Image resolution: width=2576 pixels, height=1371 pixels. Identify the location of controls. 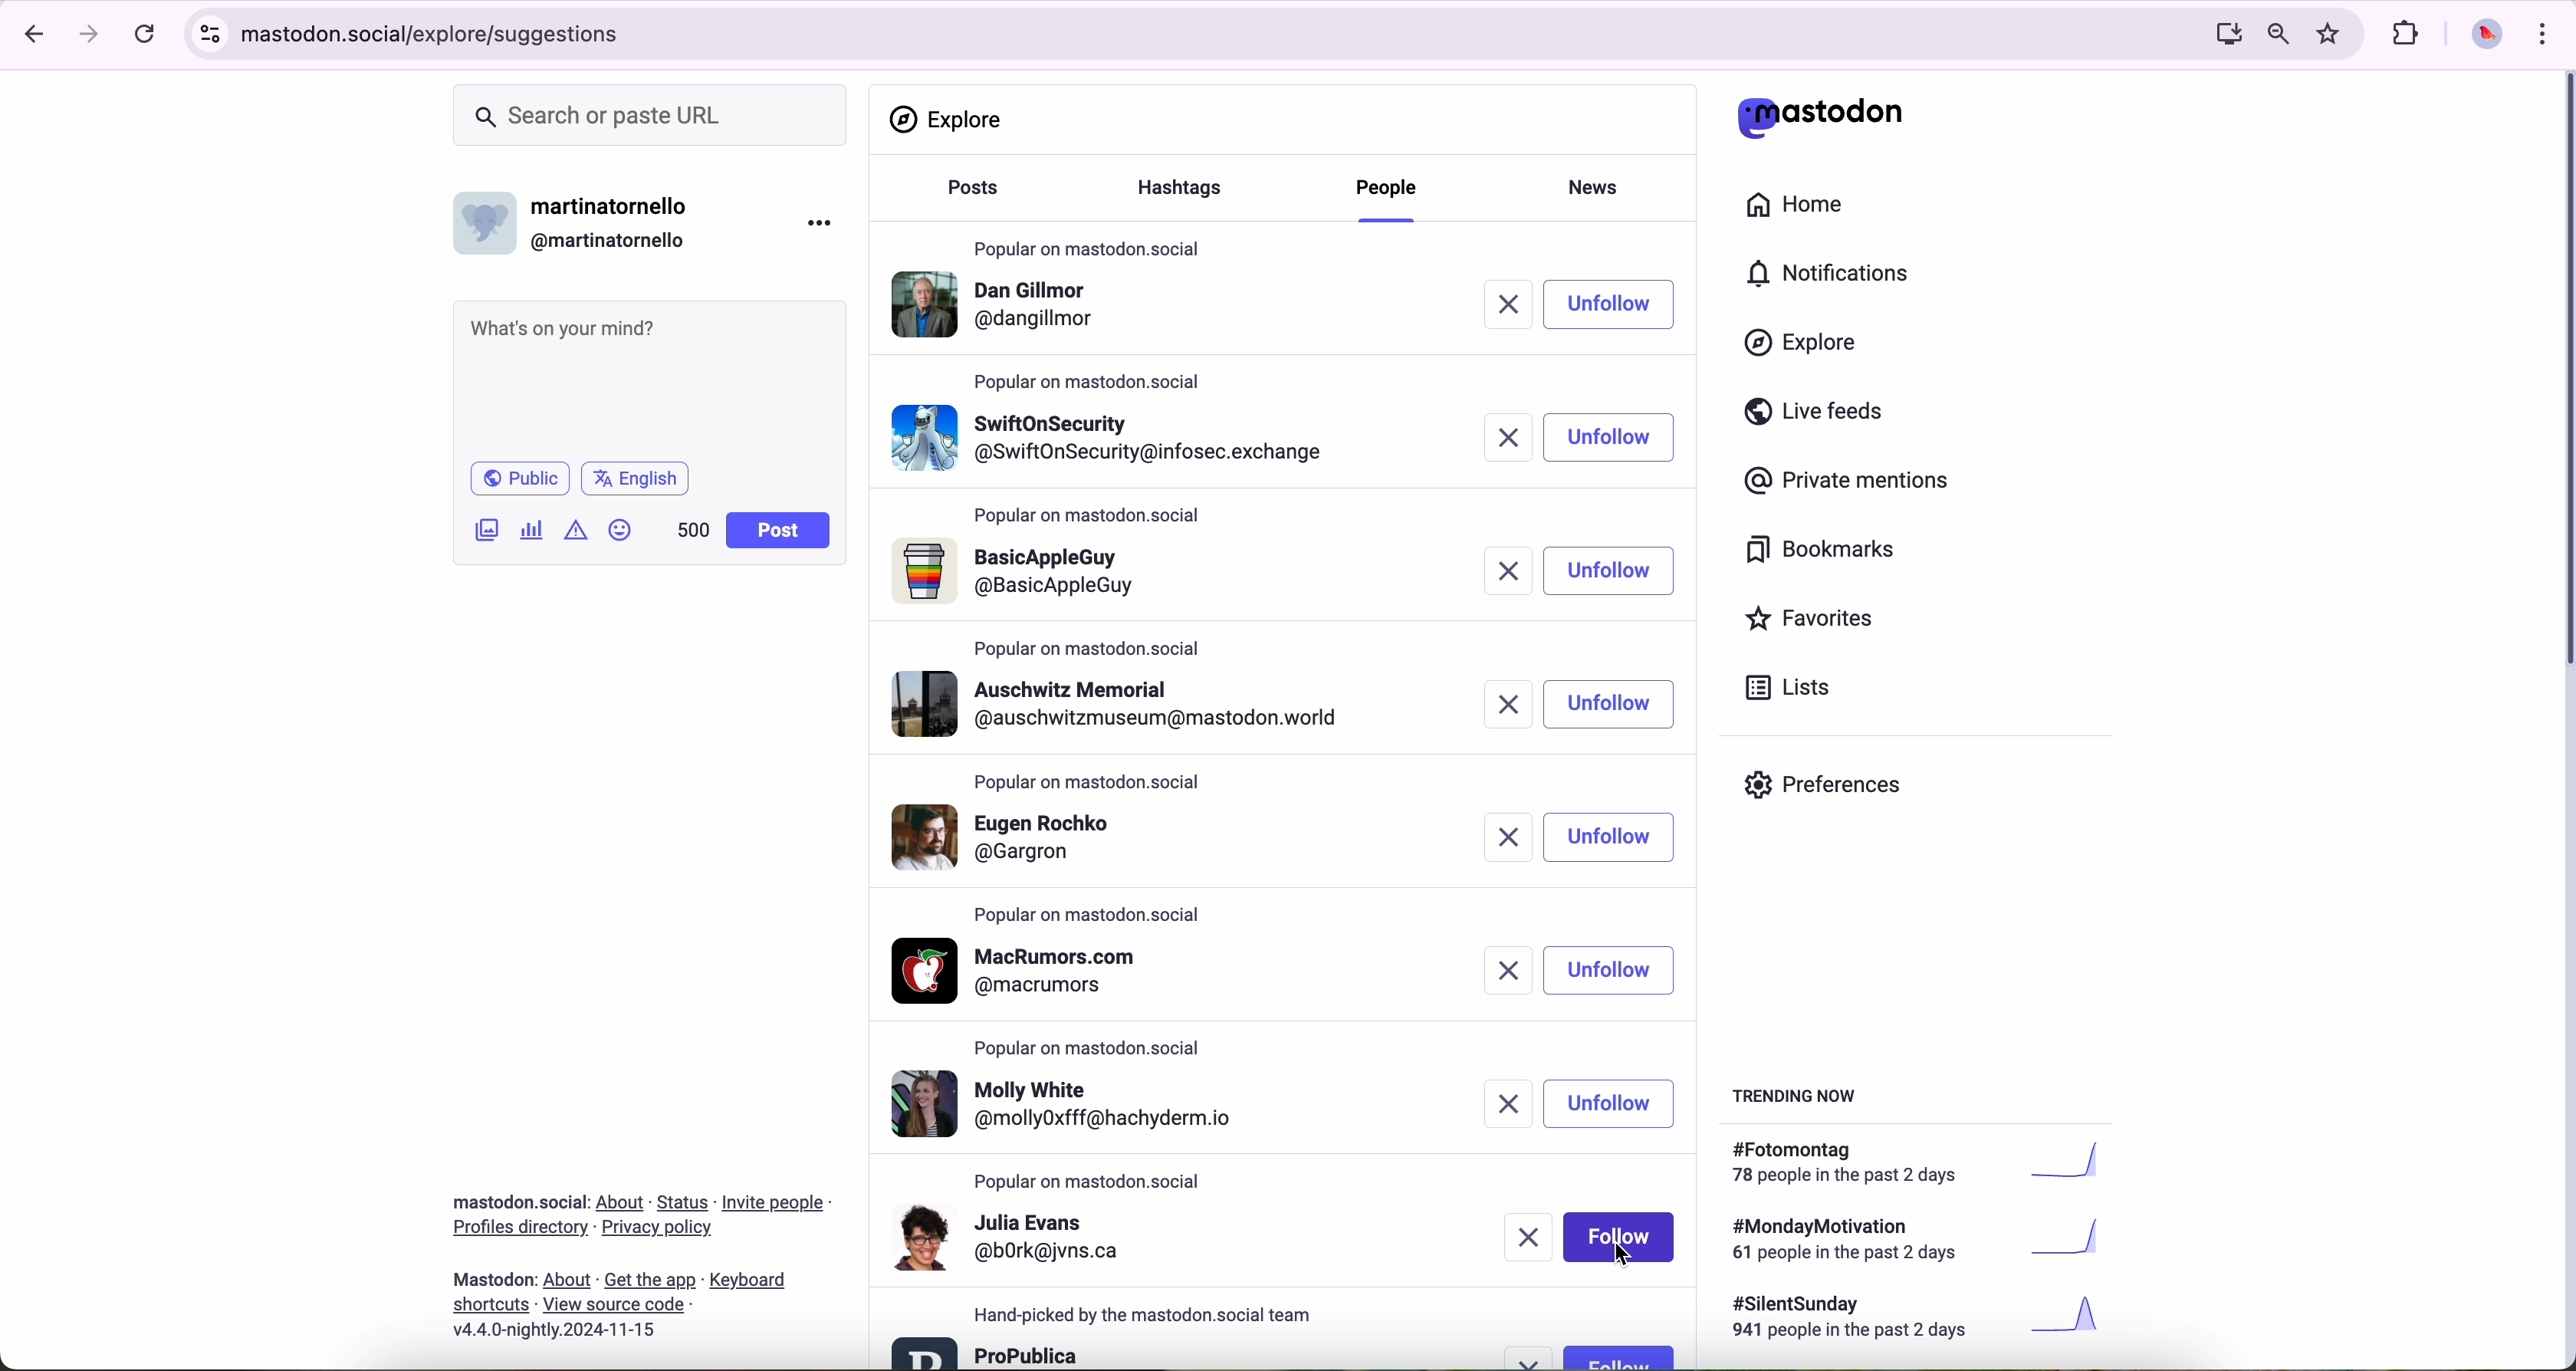
(211, 34).